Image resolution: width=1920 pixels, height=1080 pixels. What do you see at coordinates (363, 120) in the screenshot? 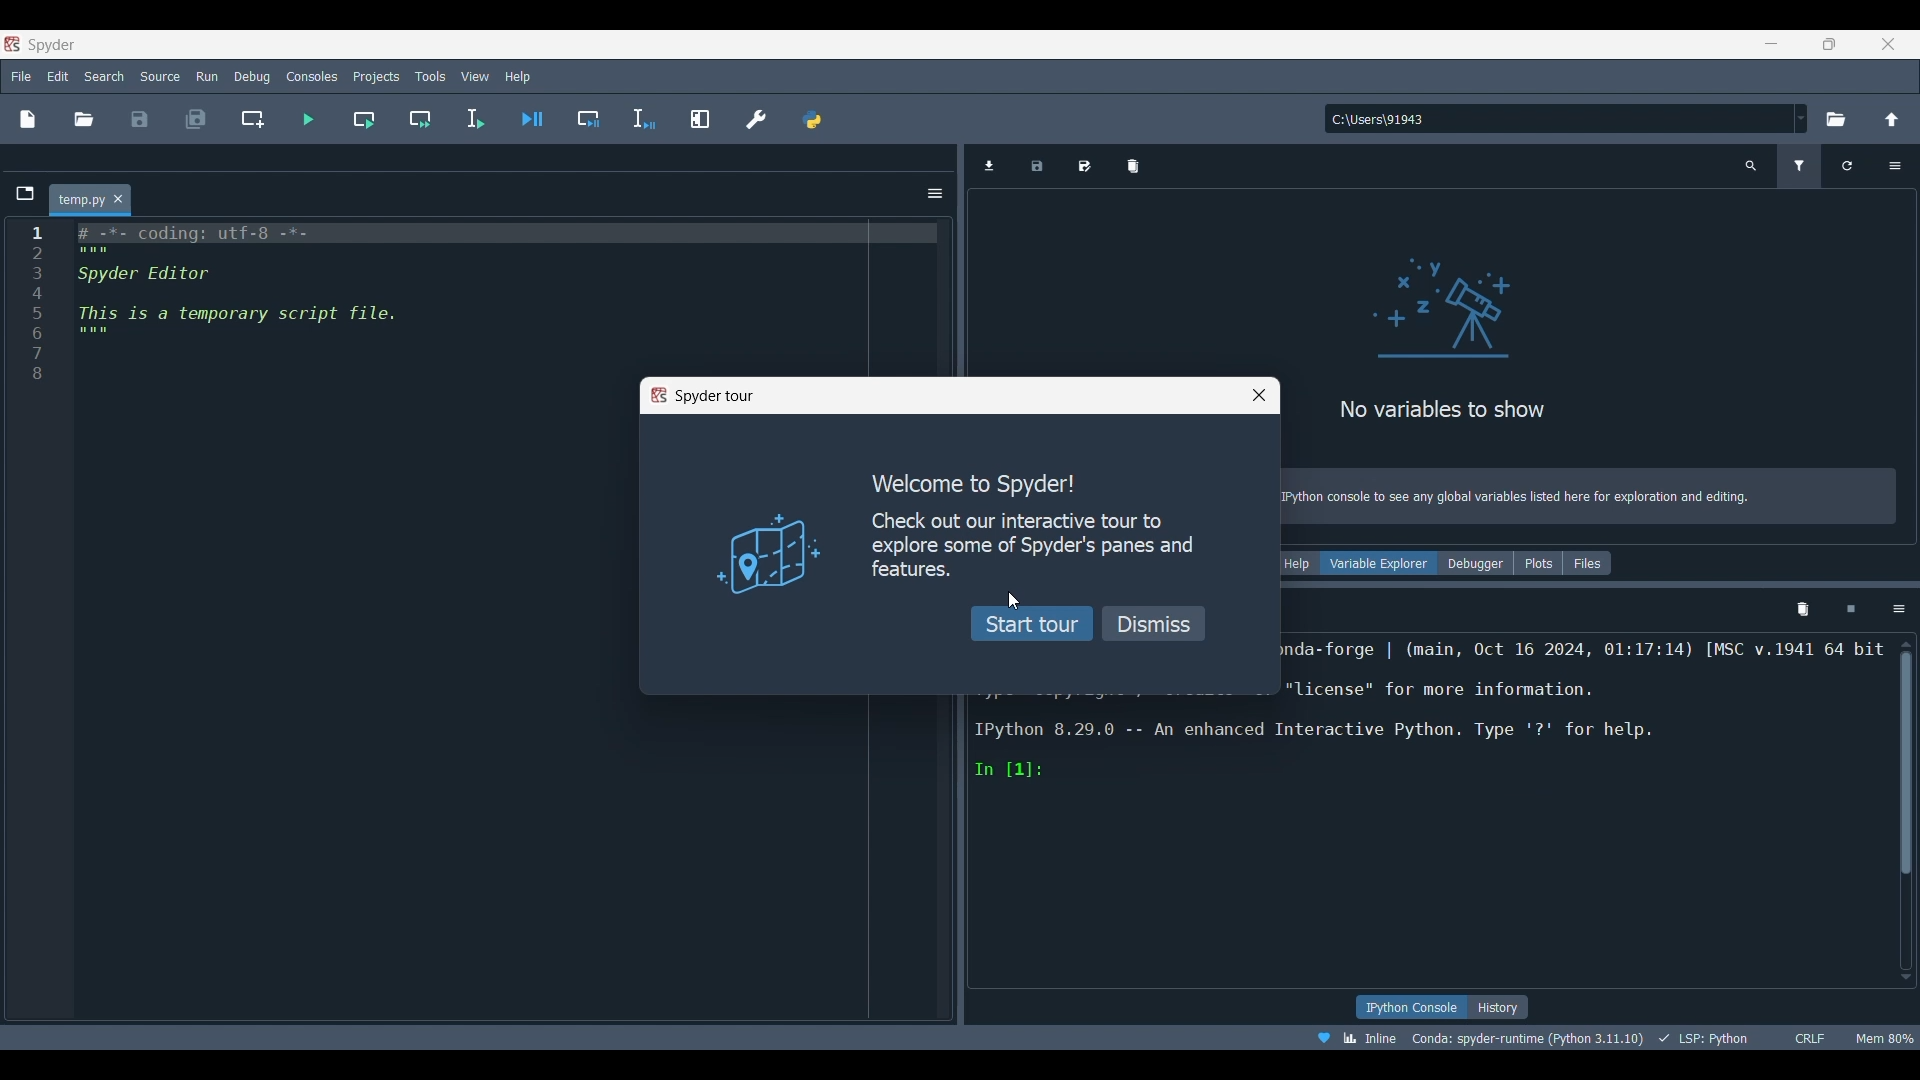
I see `Run current cell` at bounding box center [363, 120].